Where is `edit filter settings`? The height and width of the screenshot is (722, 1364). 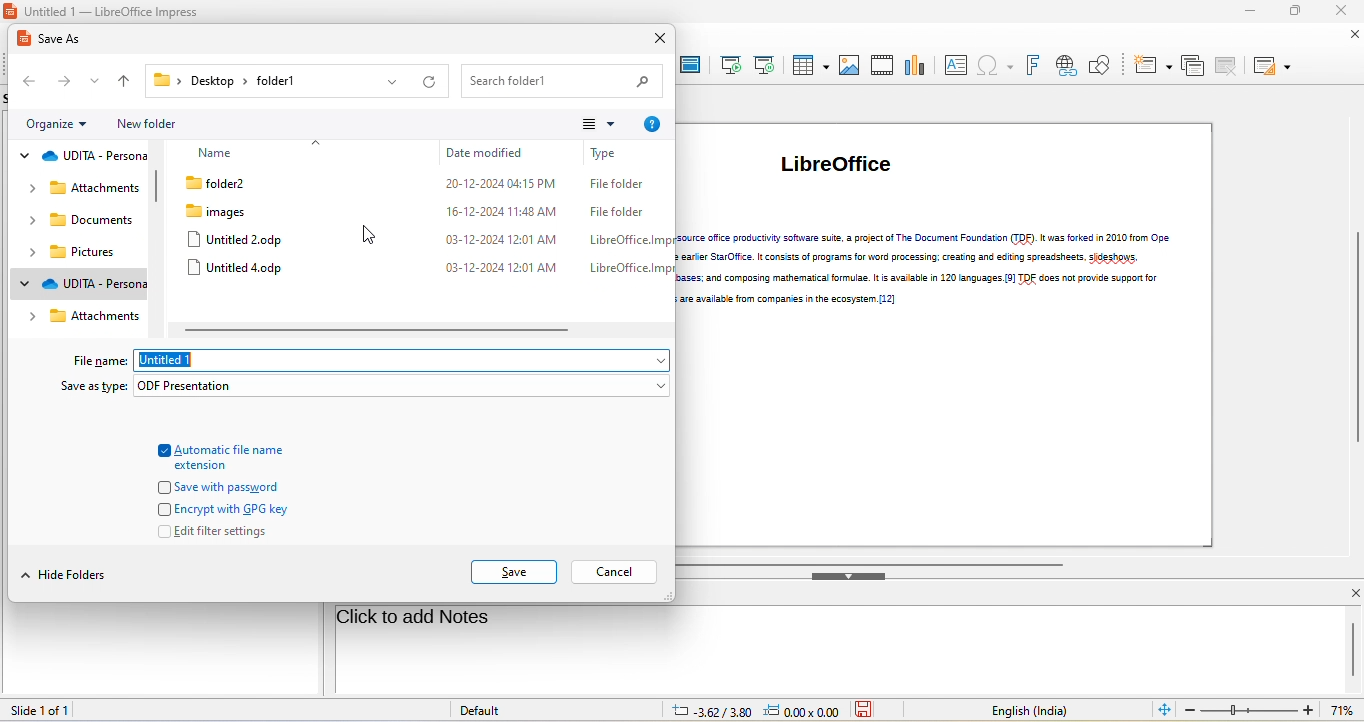
edit filter settings is located at coordinates (216, 532).